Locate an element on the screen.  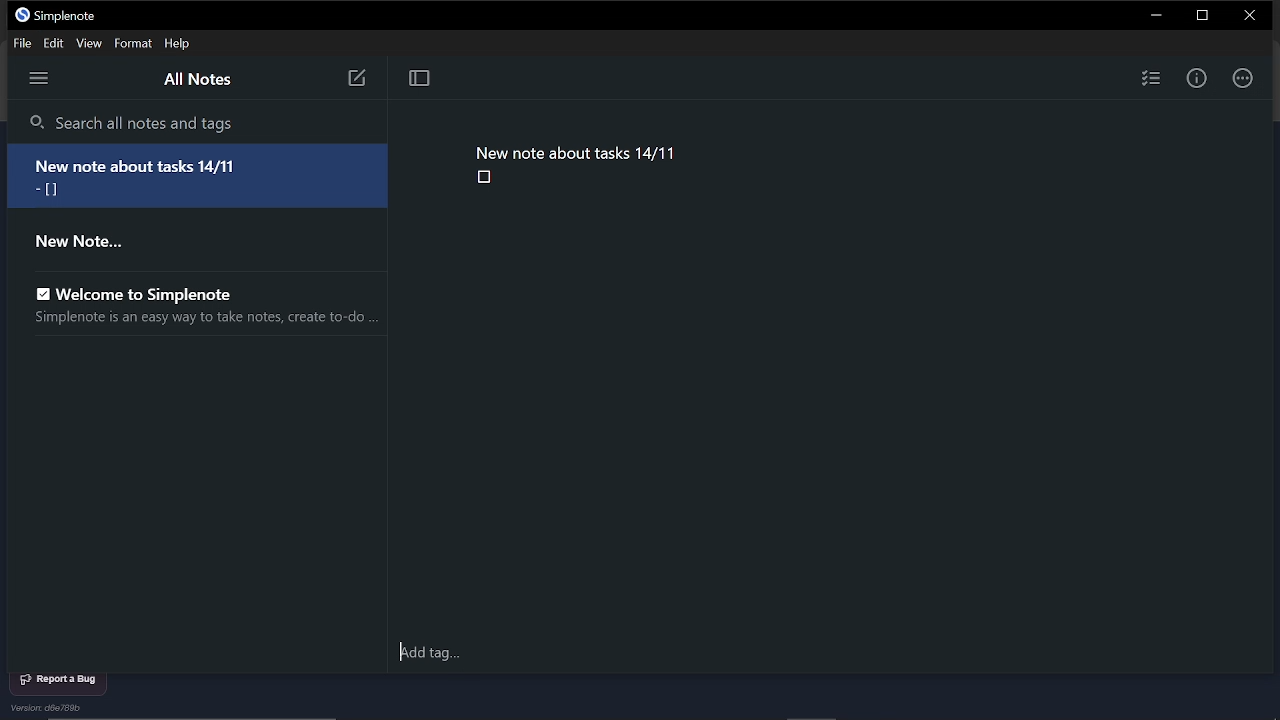
Restoe down is located at coordinates (1200, 16).